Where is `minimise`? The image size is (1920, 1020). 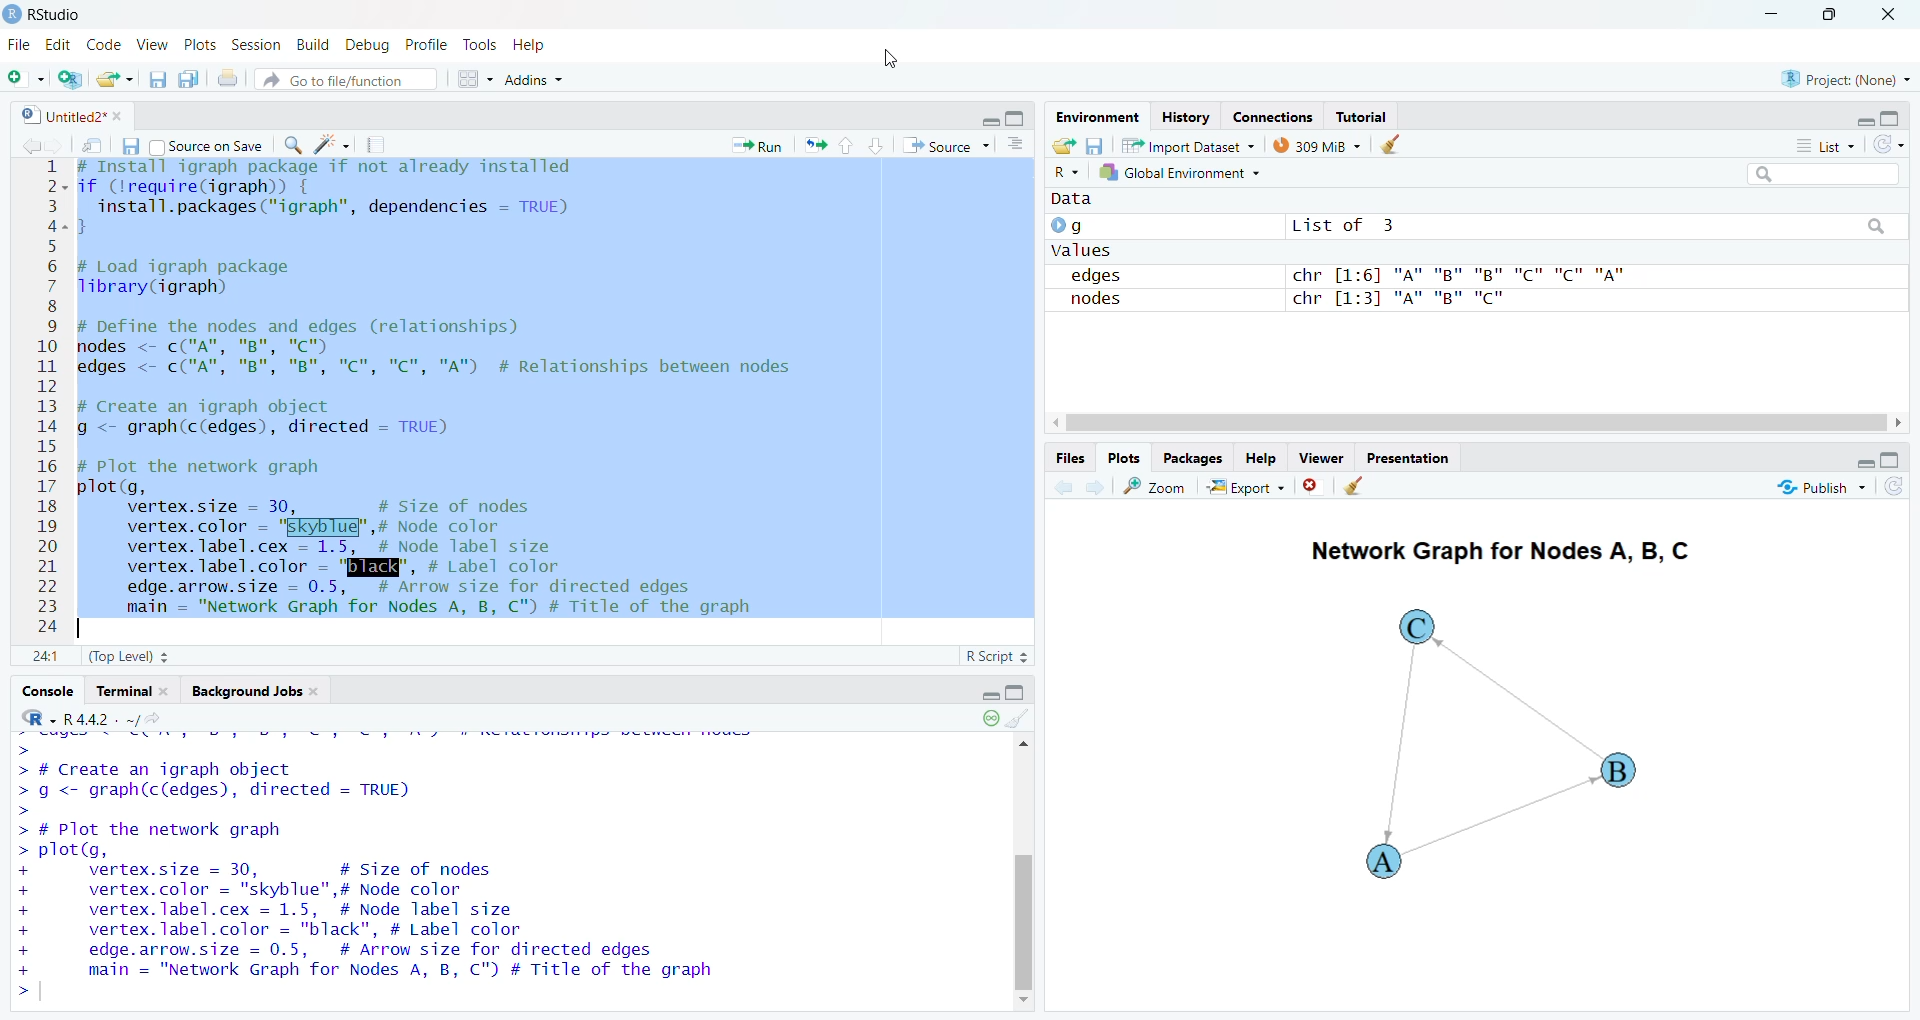 minimise is located at coordinates (1858, 464).